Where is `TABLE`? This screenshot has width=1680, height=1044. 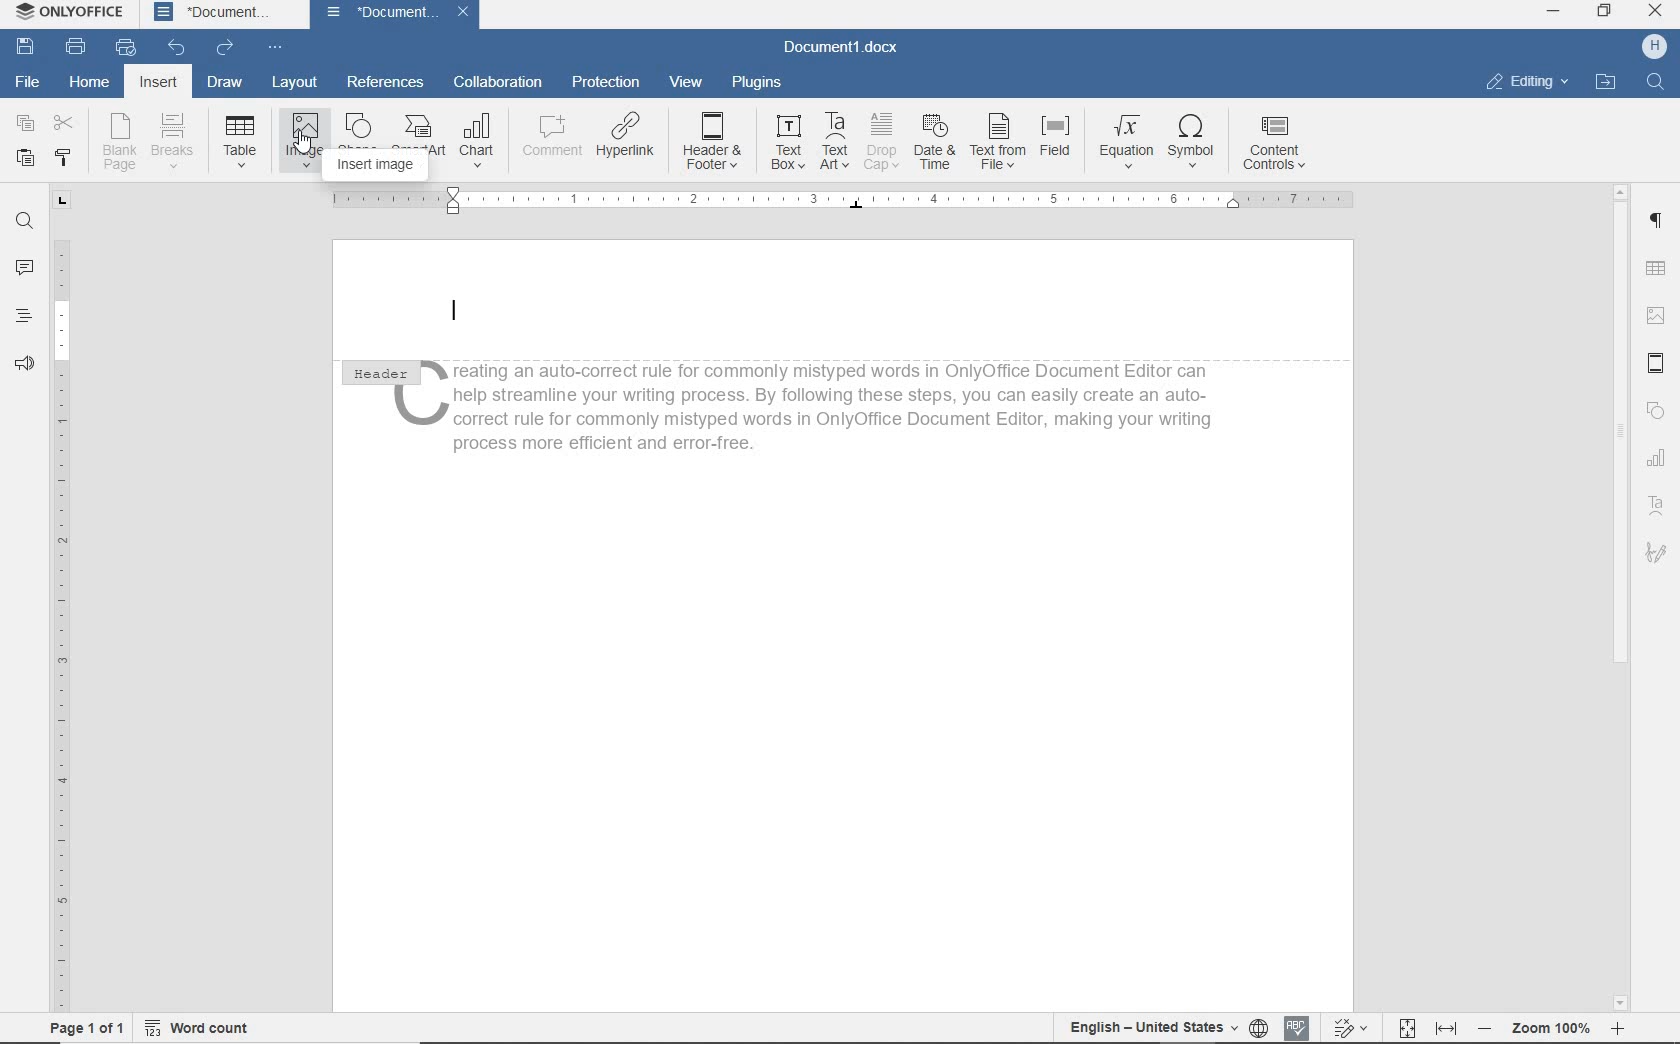
TABLE is located at coordinates (241, 145).